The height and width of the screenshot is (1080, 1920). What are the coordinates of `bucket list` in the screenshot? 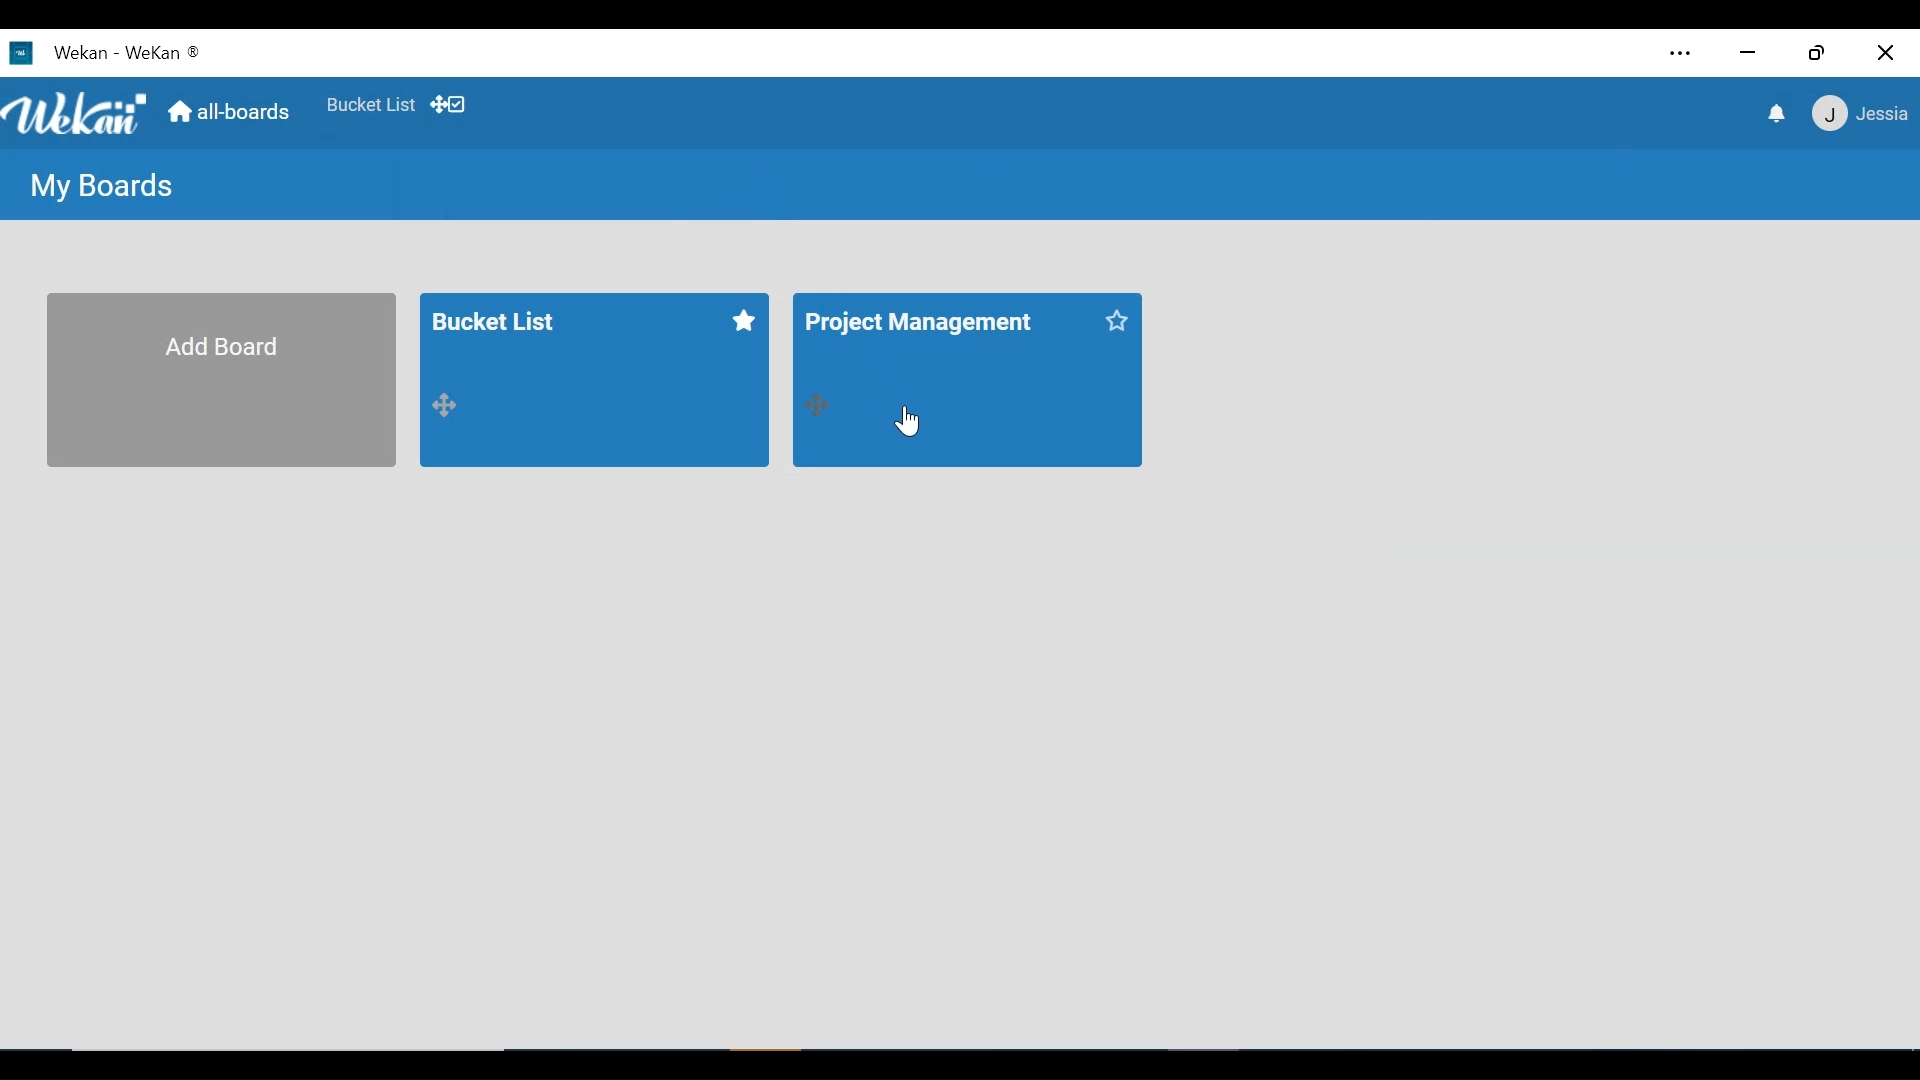 It's located at (370, 105).